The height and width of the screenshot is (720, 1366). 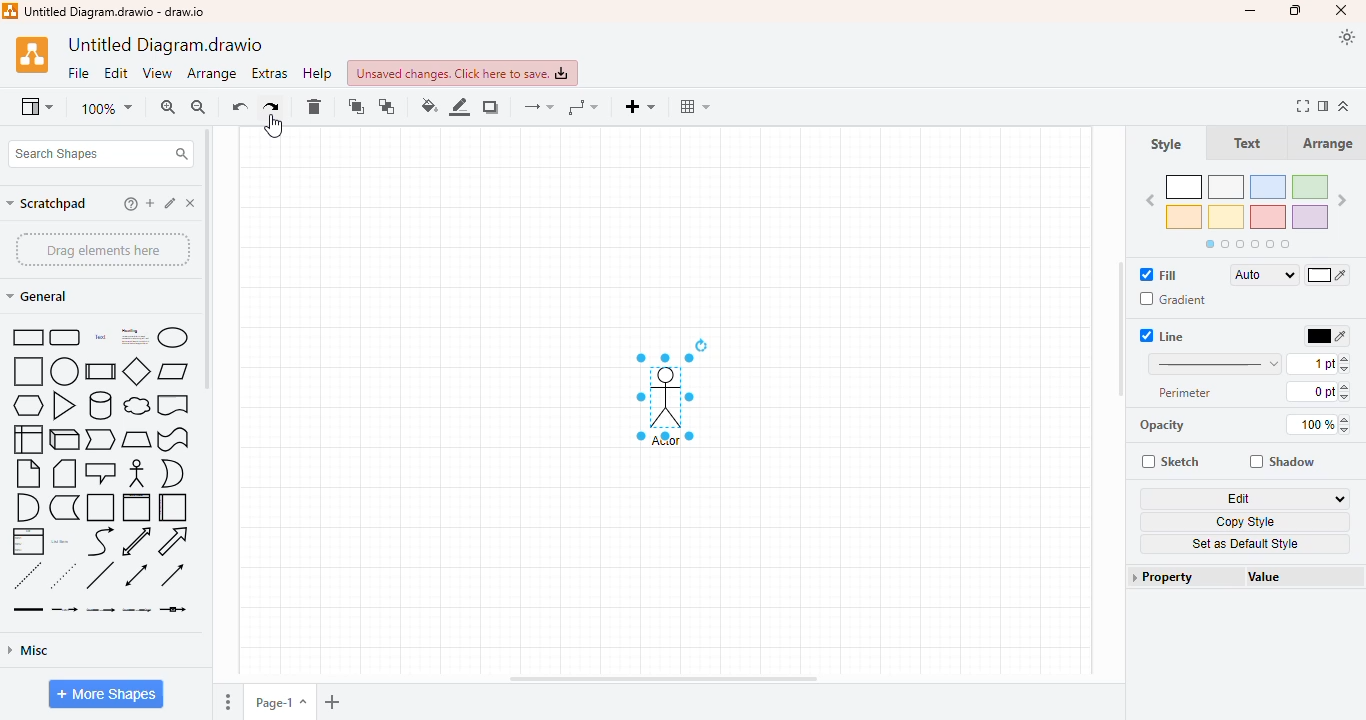 What do you see at coordinates (65, 406) in the screenshot?
I see `triangle` at bounding box center [65, 406].